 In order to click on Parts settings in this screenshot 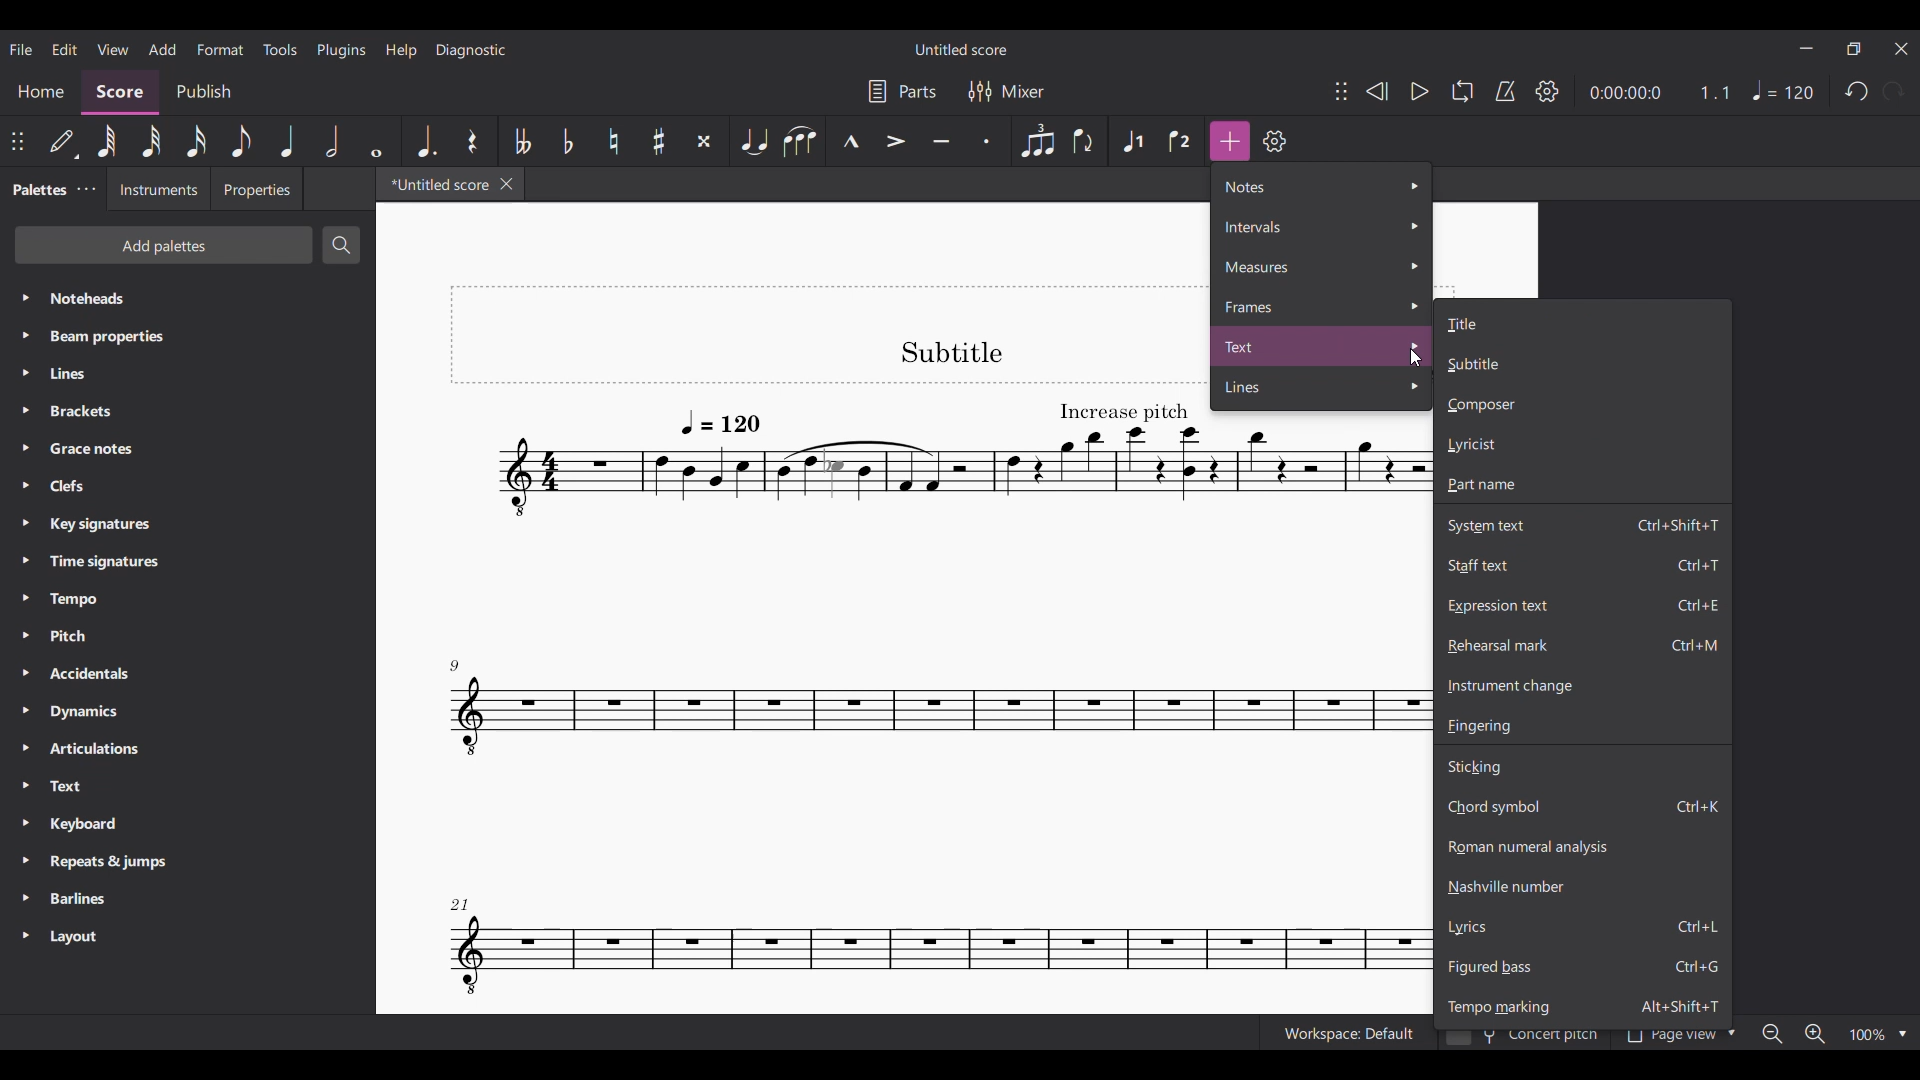, I will do `click(902, 91)`.